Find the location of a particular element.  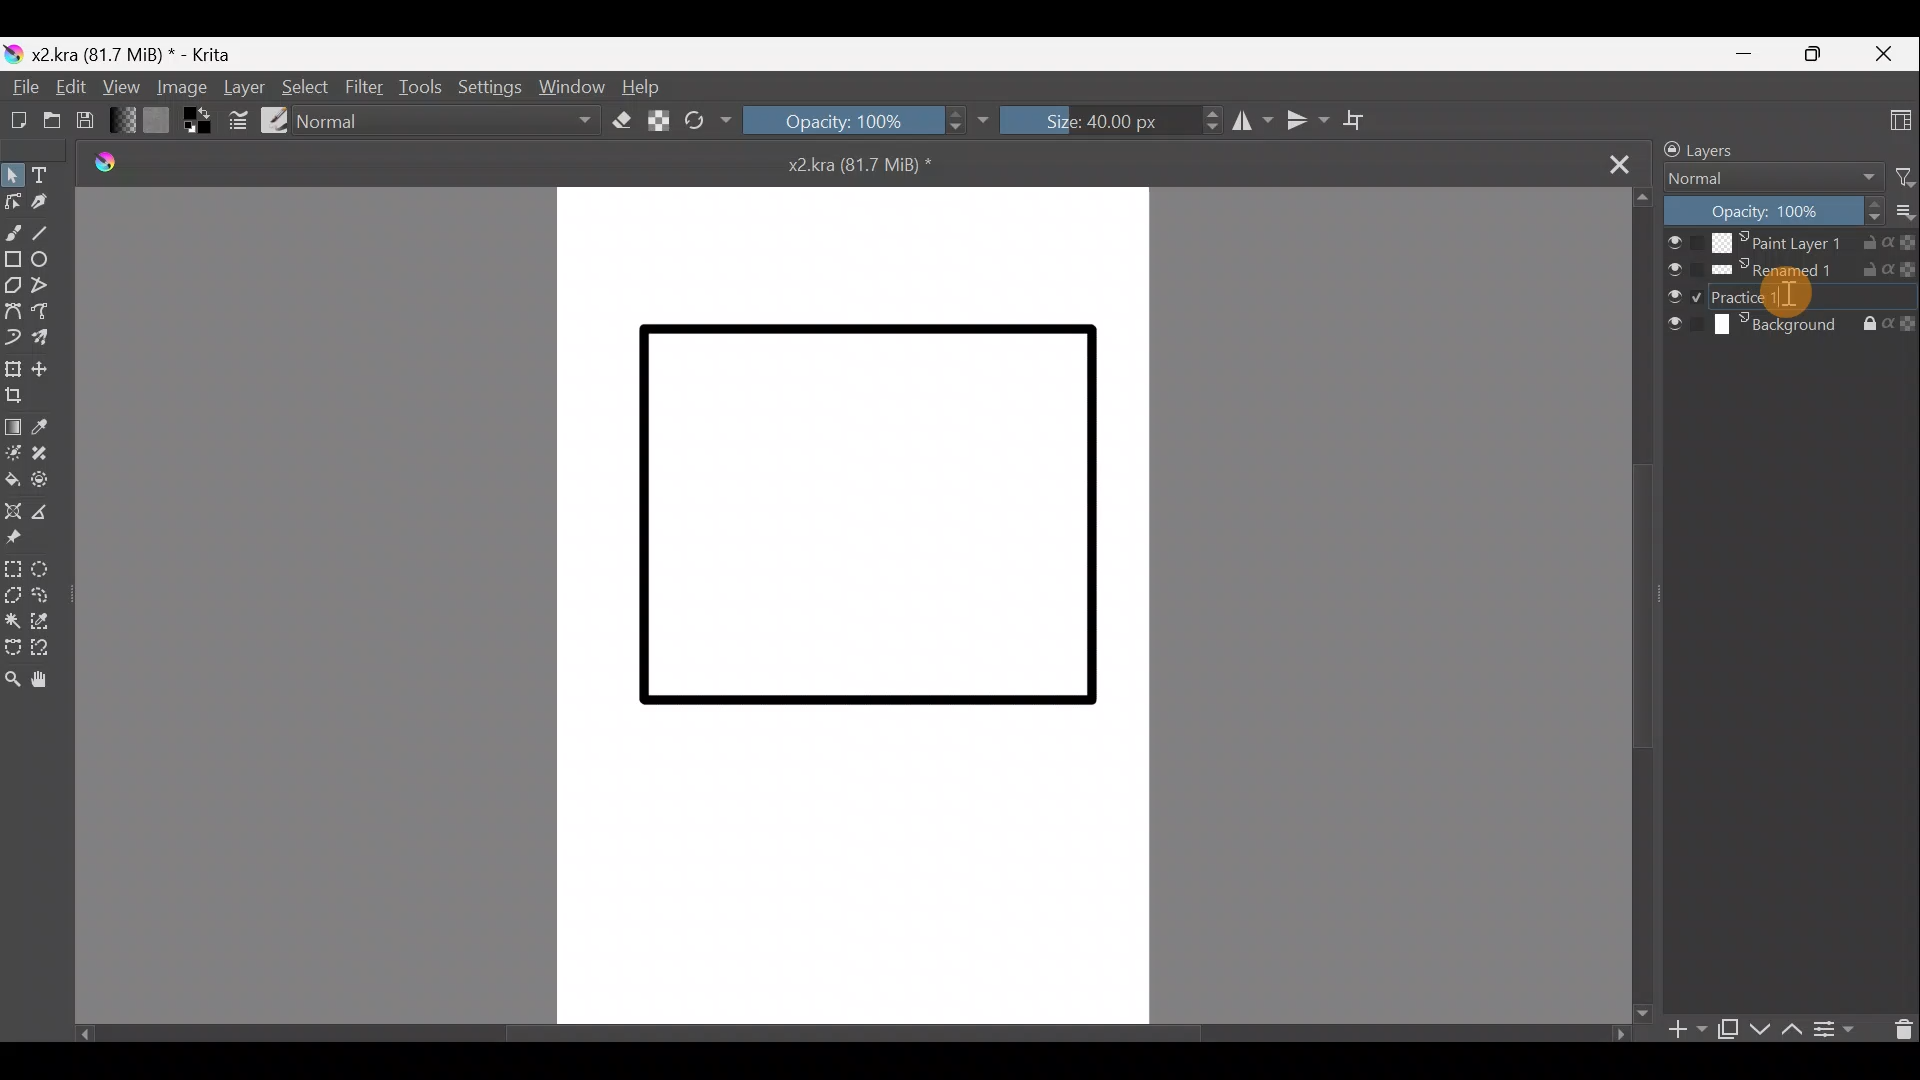

Polyline tool is located at coordinates (49, 287).